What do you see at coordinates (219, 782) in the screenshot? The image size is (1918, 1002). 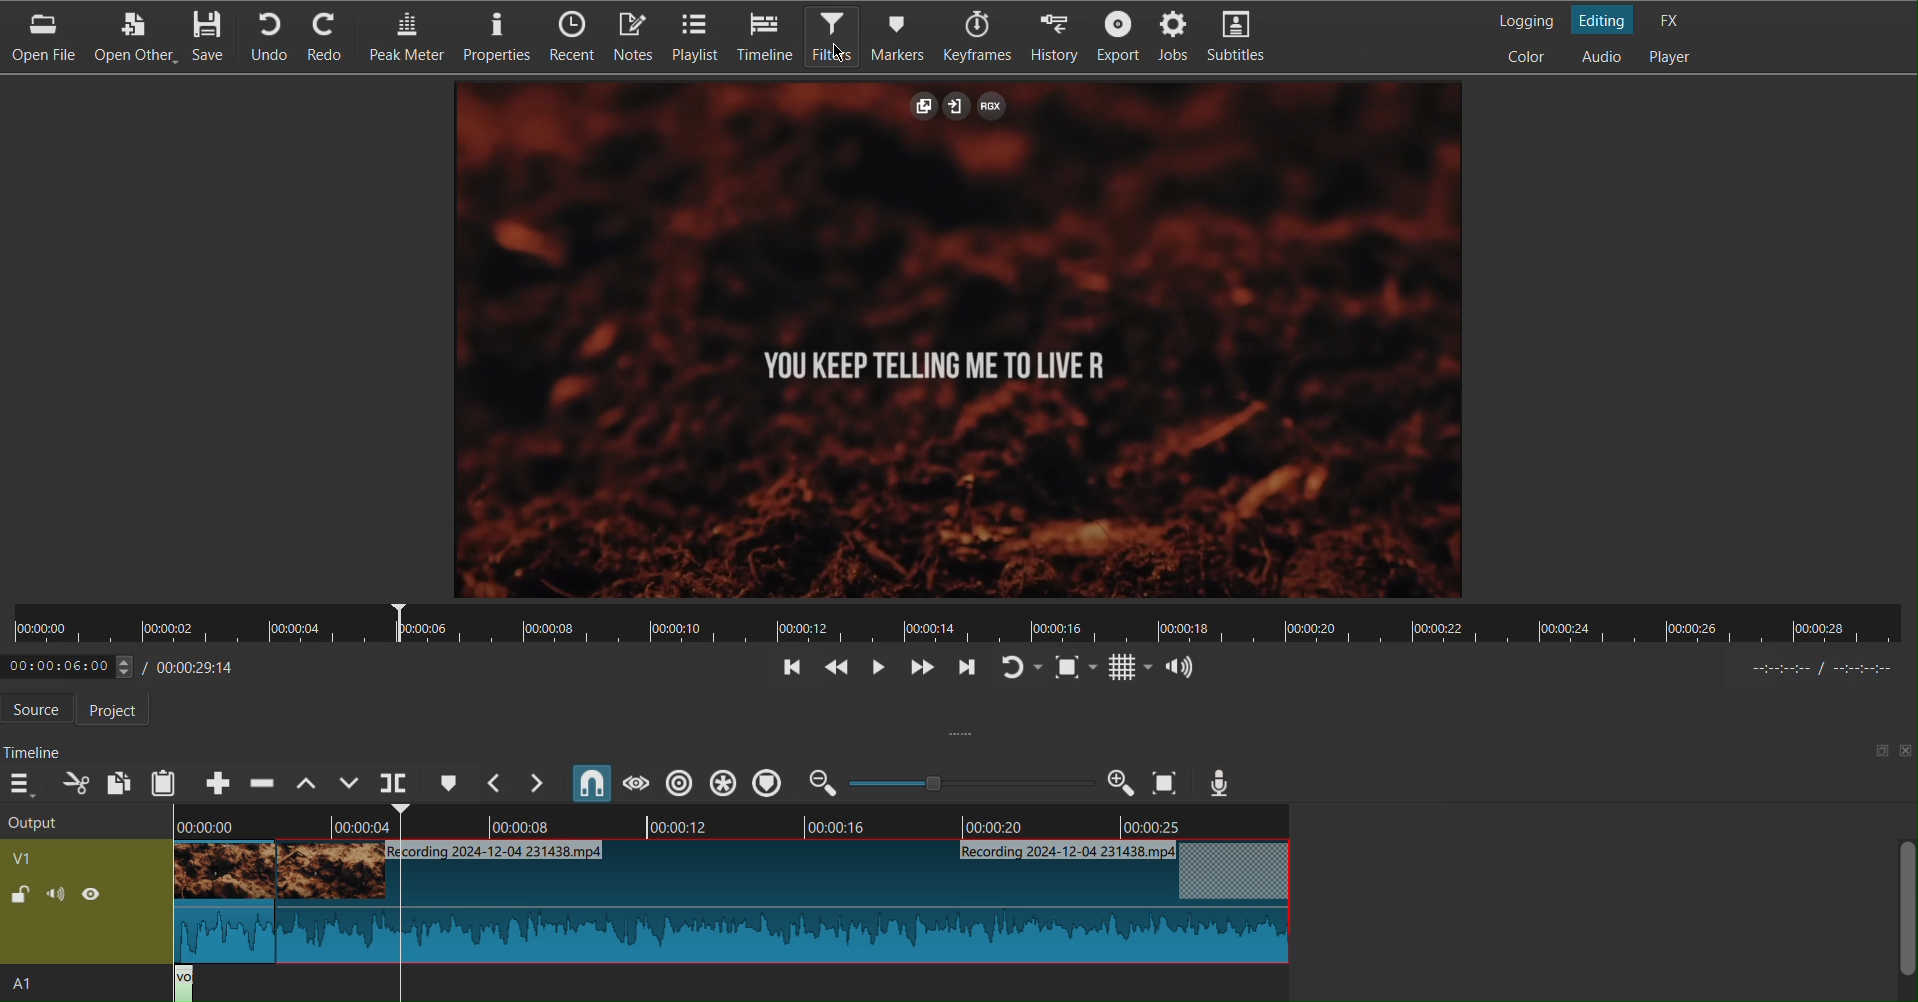 I see `Append` at bounding box center [219, 782].